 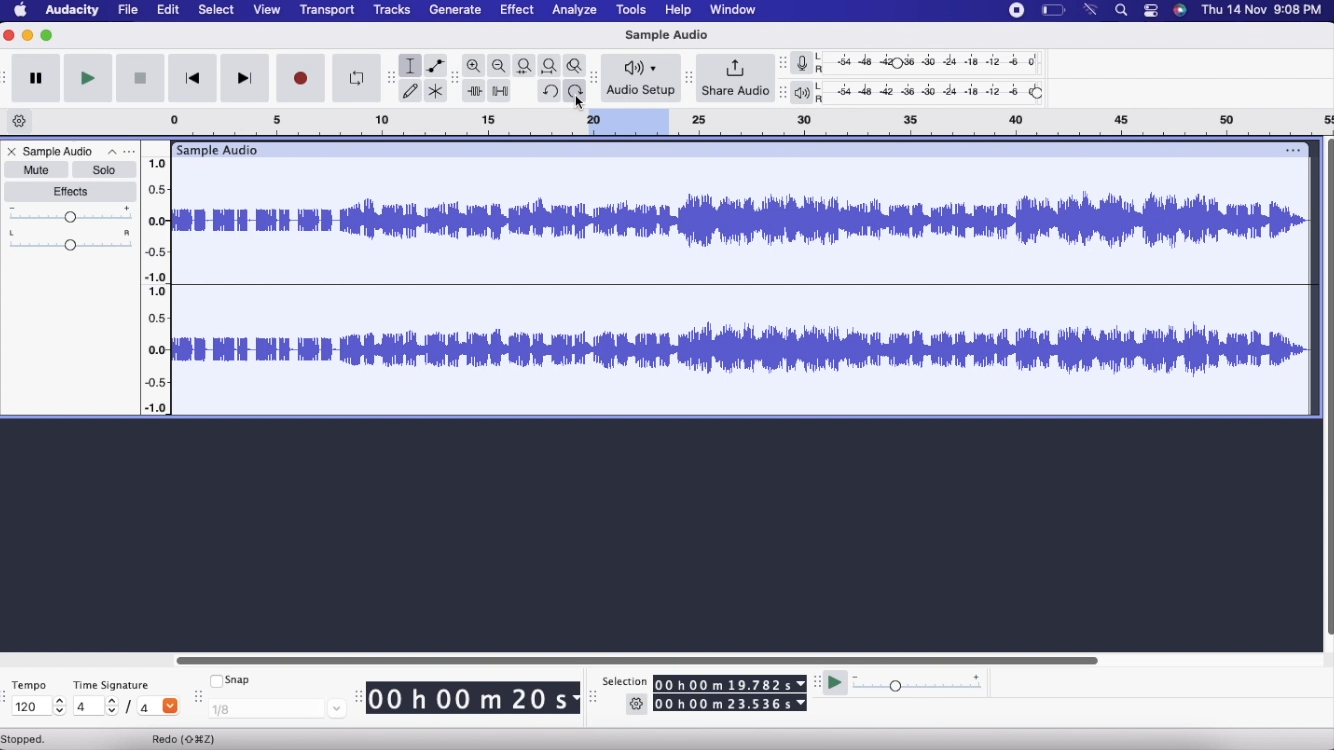 I want to click on Stop, so click(x=141, y=79).